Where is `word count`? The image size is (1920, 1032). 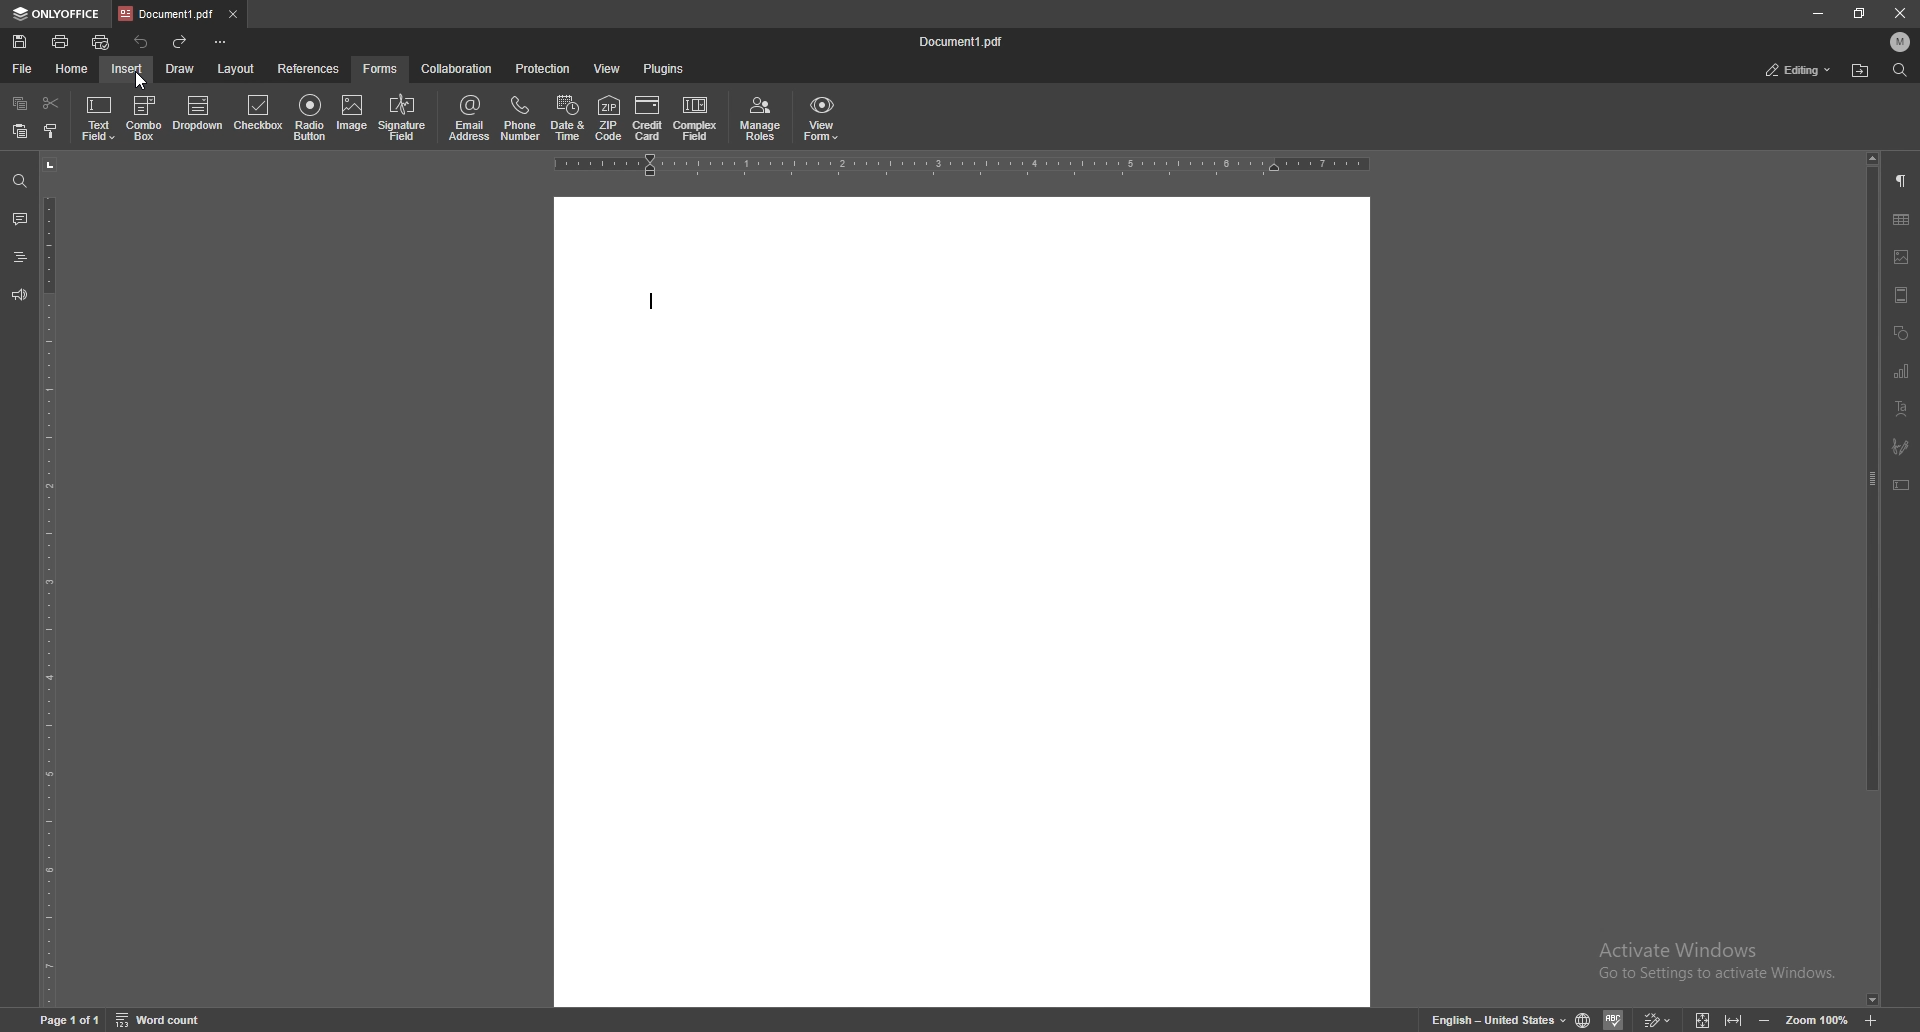 word count is located at coordinates (160, 1020).